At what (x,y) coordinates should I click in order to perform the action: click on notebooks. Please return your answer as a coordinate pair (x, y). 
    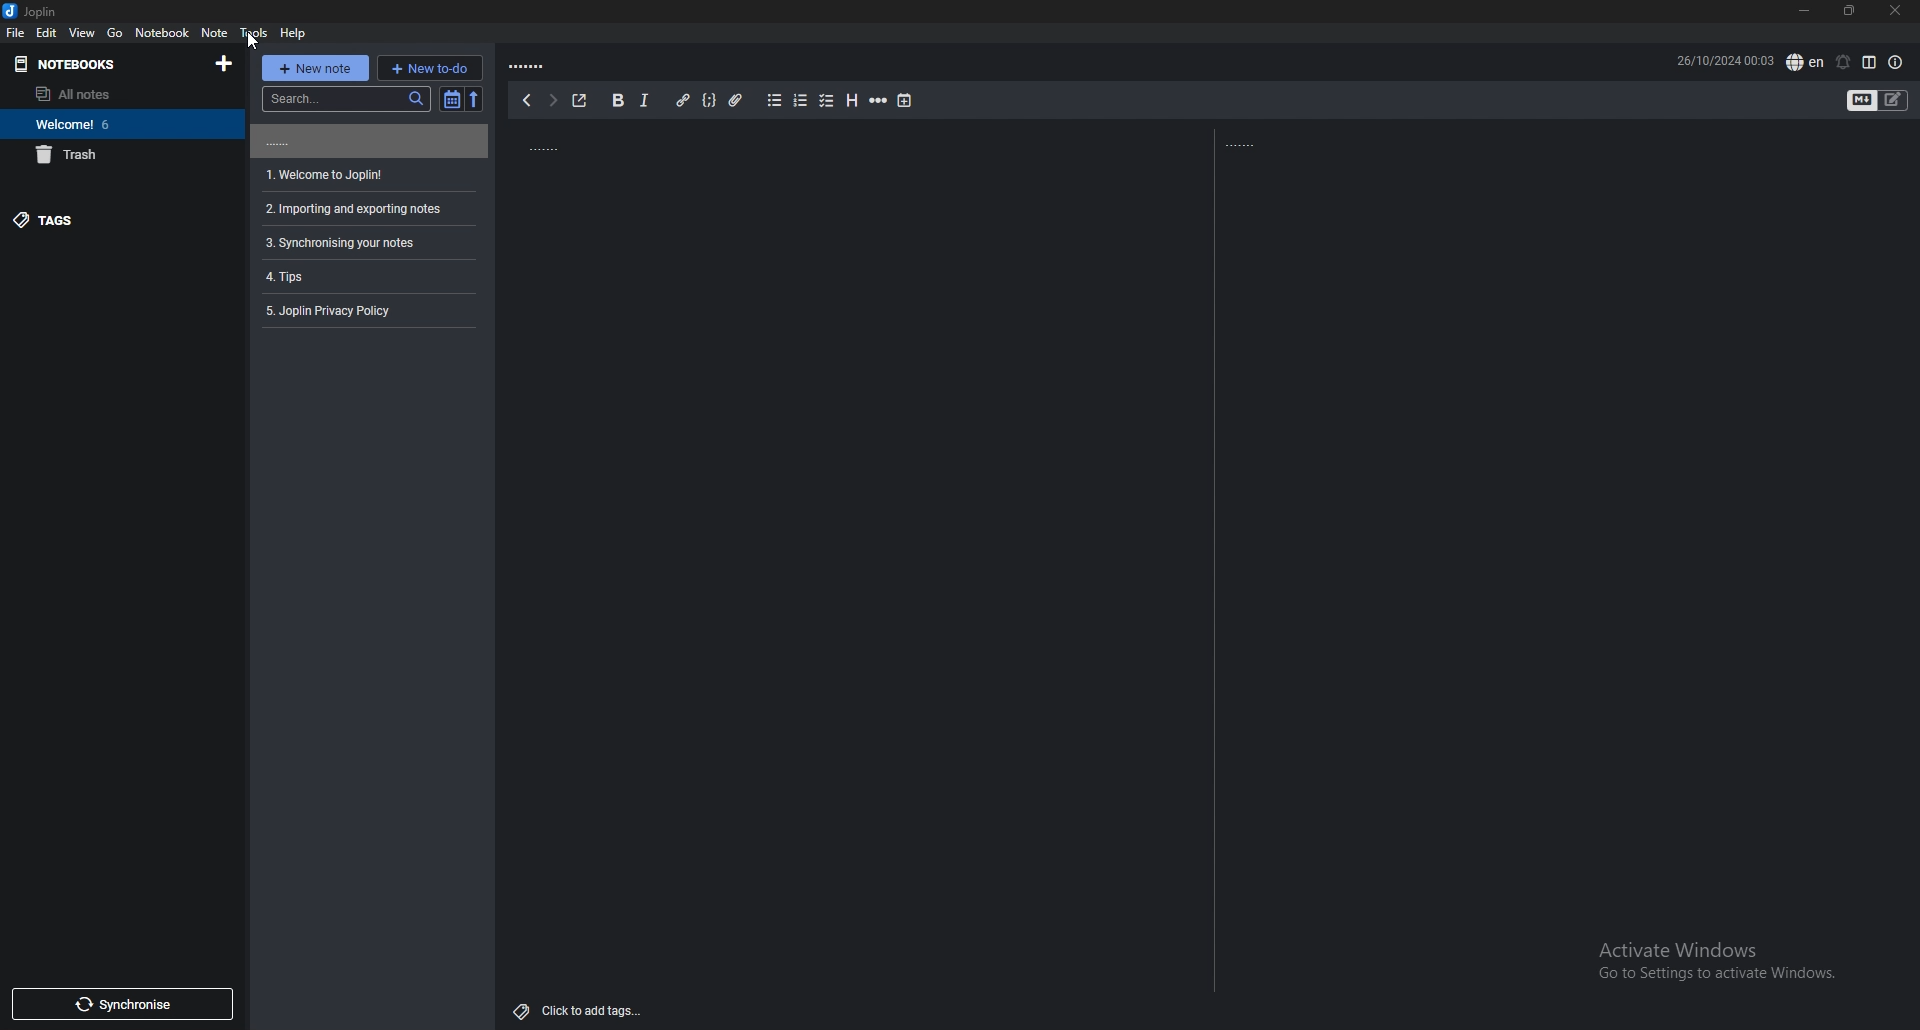
    Looking at the image, I should click on (64, 63).